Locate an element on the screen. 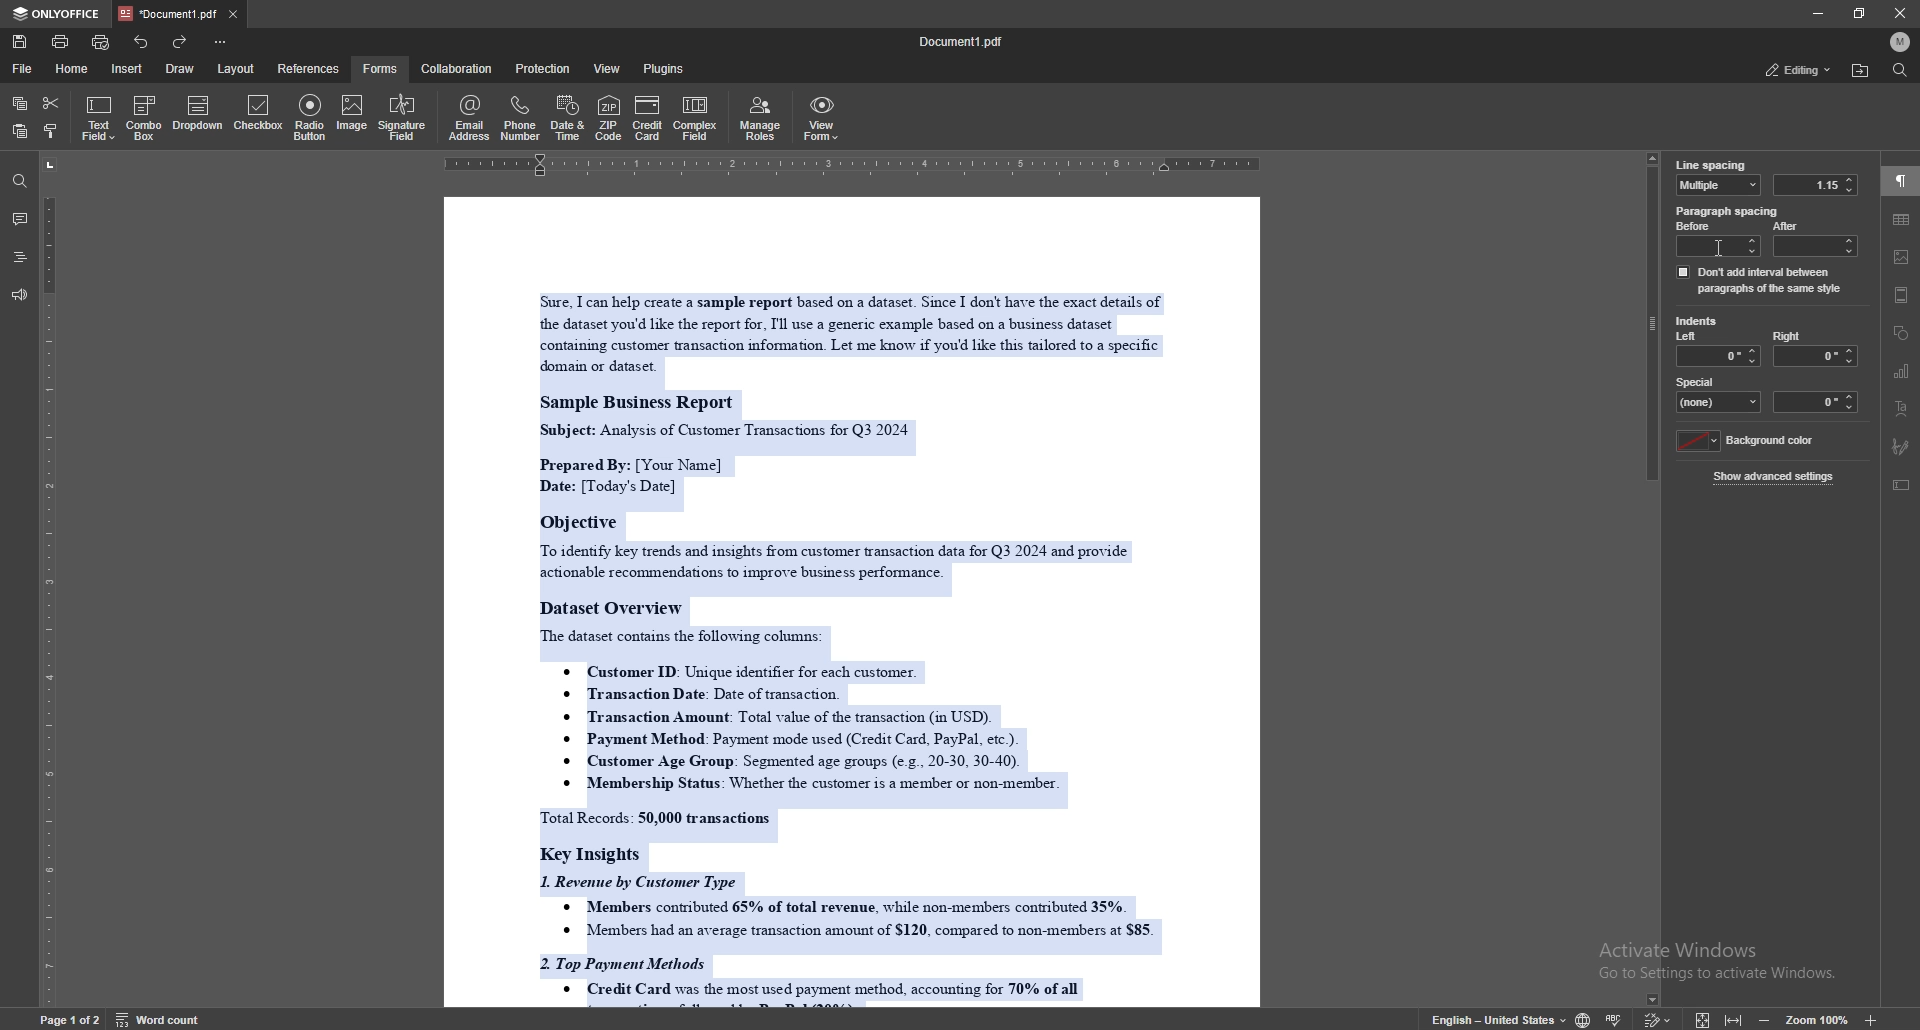 Image resolution: width=1920 pixels, height=1030 pixels. text art is located at coordinates (1900, 409).